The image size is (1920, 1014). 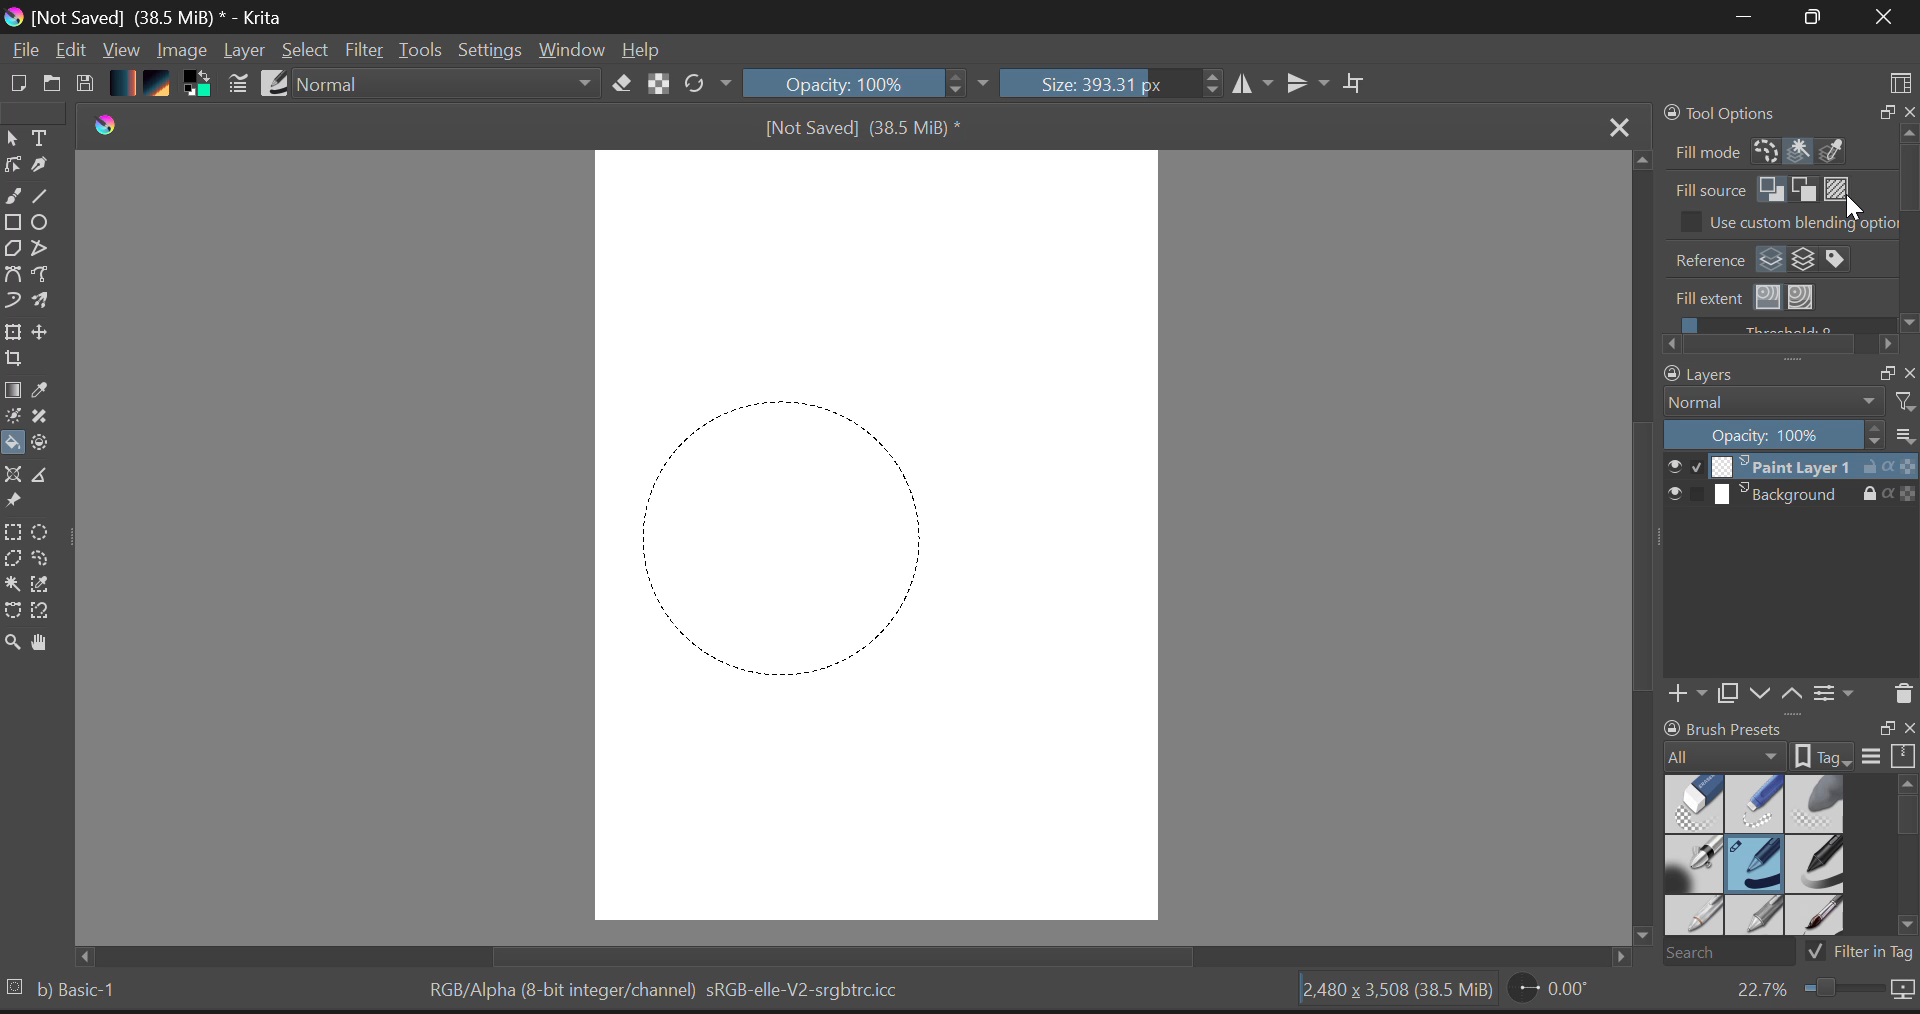 I want to click on Page Rotation, so click(x=1550, y=992).